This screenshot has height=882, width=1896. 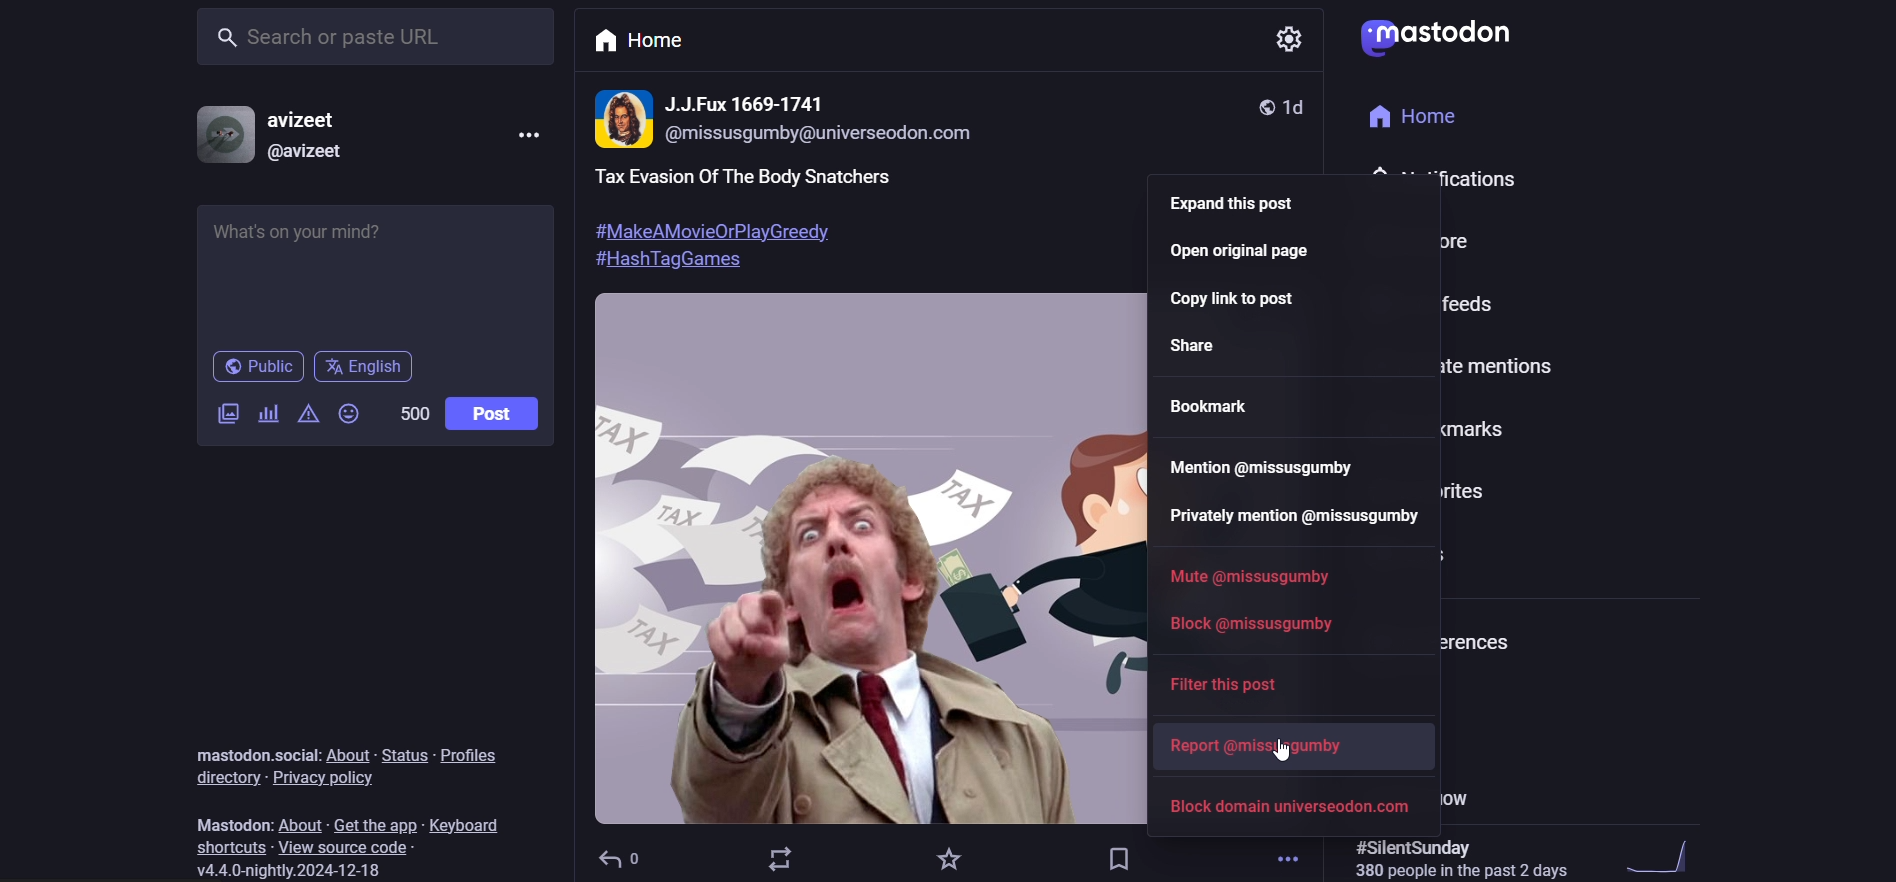 I want to click on keyboard, so click(x=469, y=825).